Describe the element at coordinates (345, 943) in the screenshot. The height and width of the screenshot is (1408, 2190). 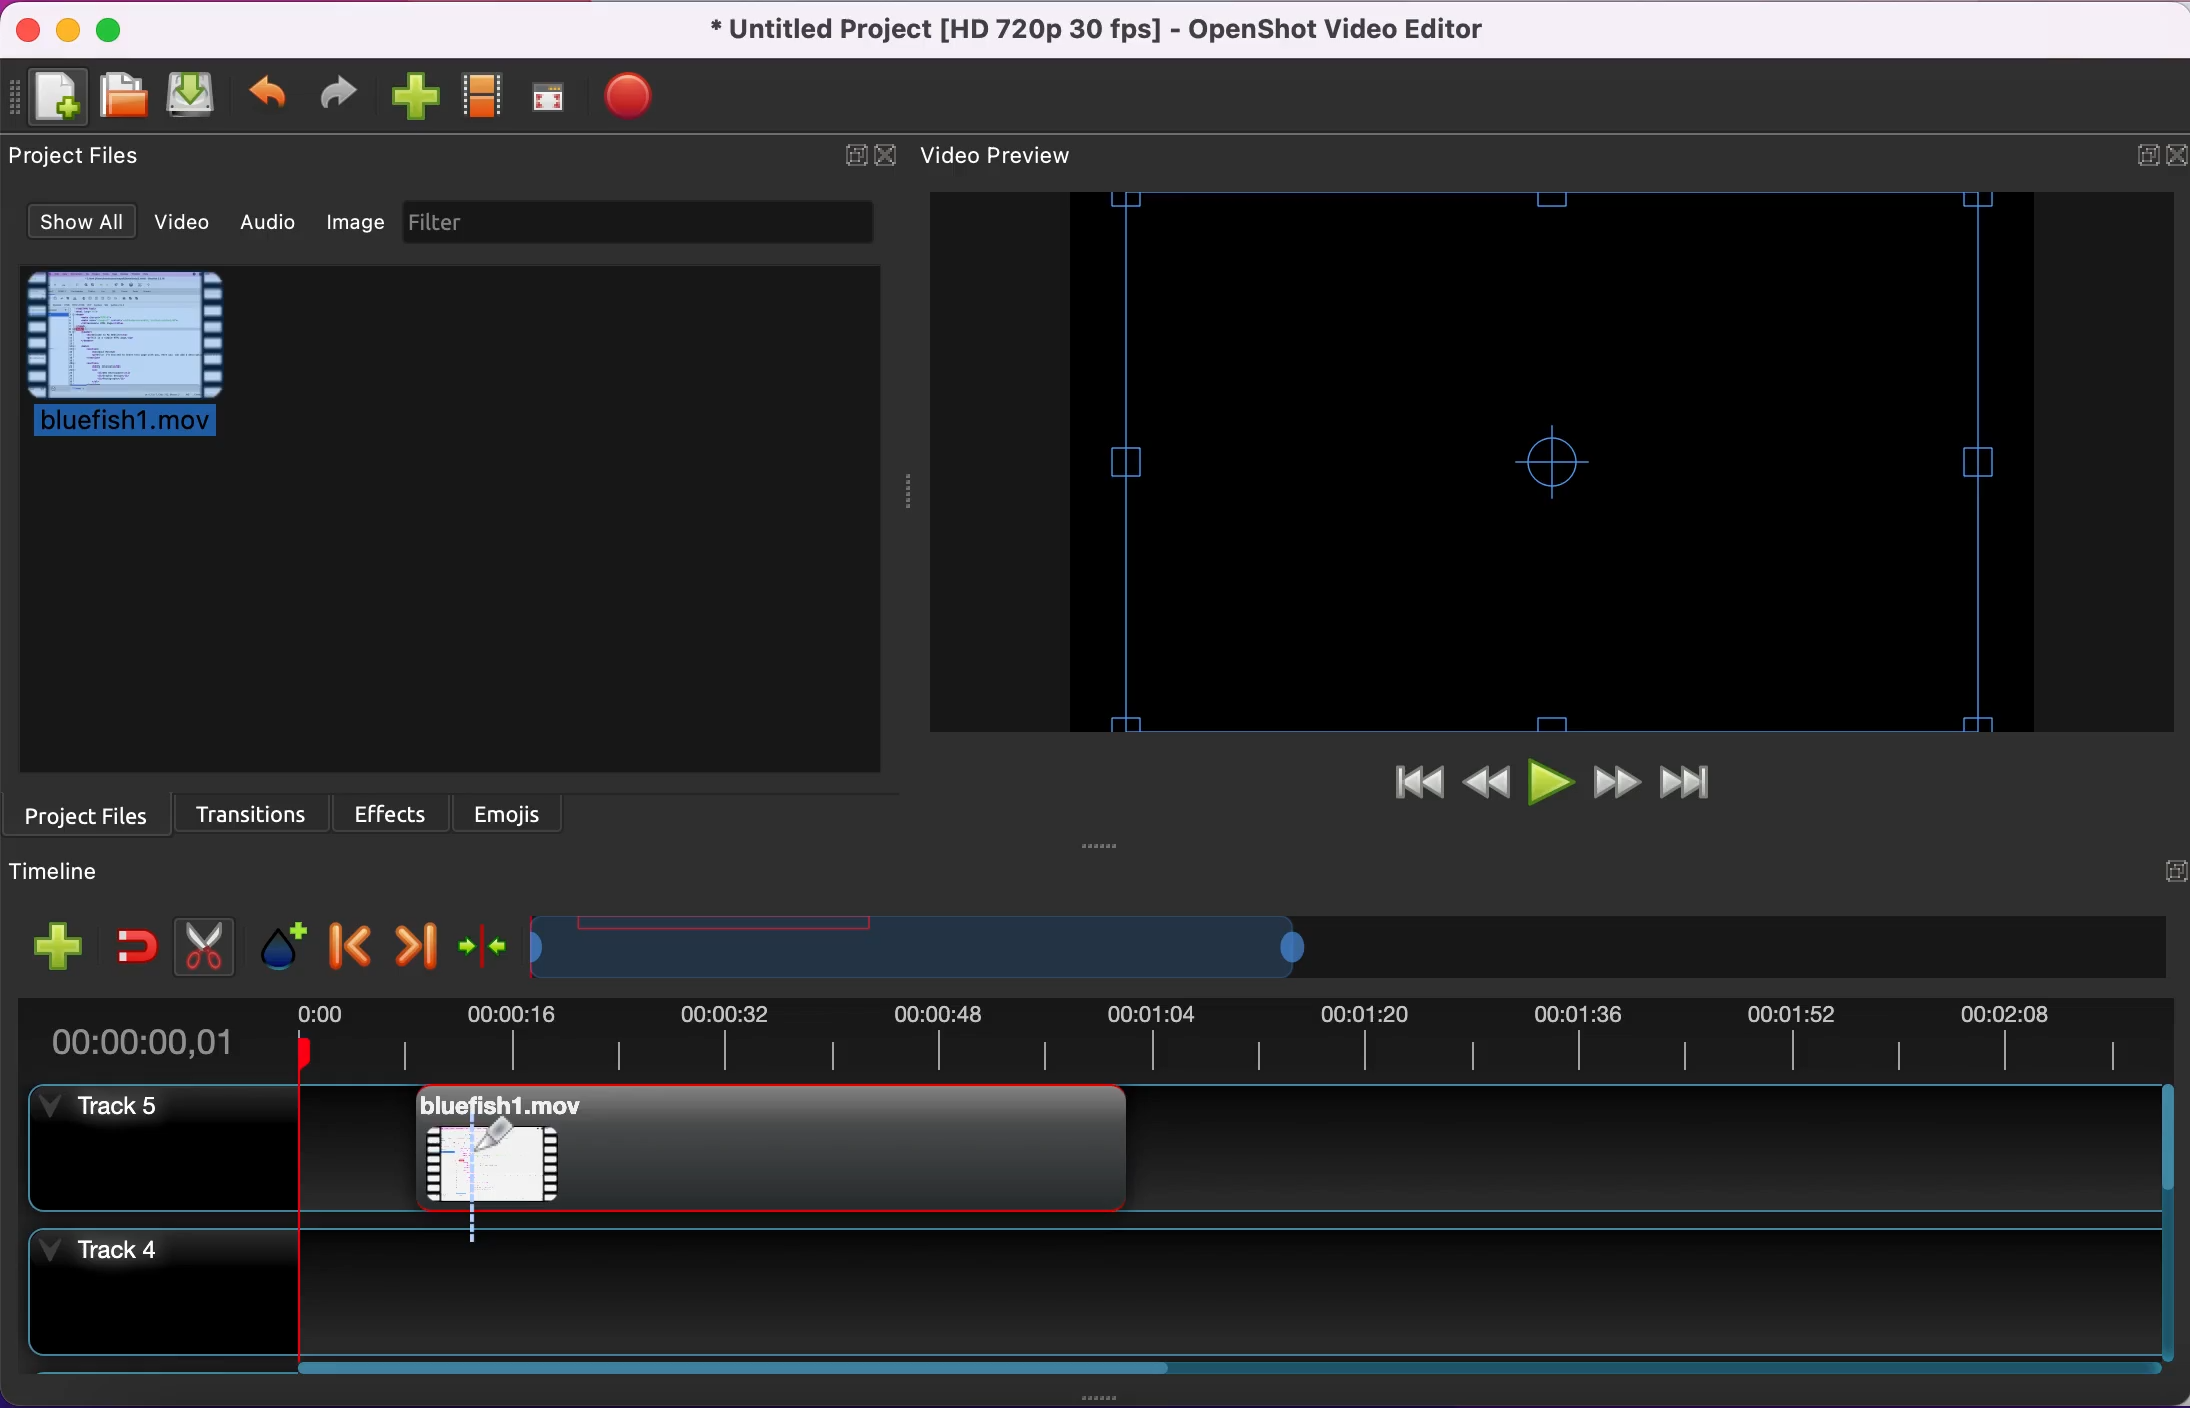
I see `previous marker` at that location.